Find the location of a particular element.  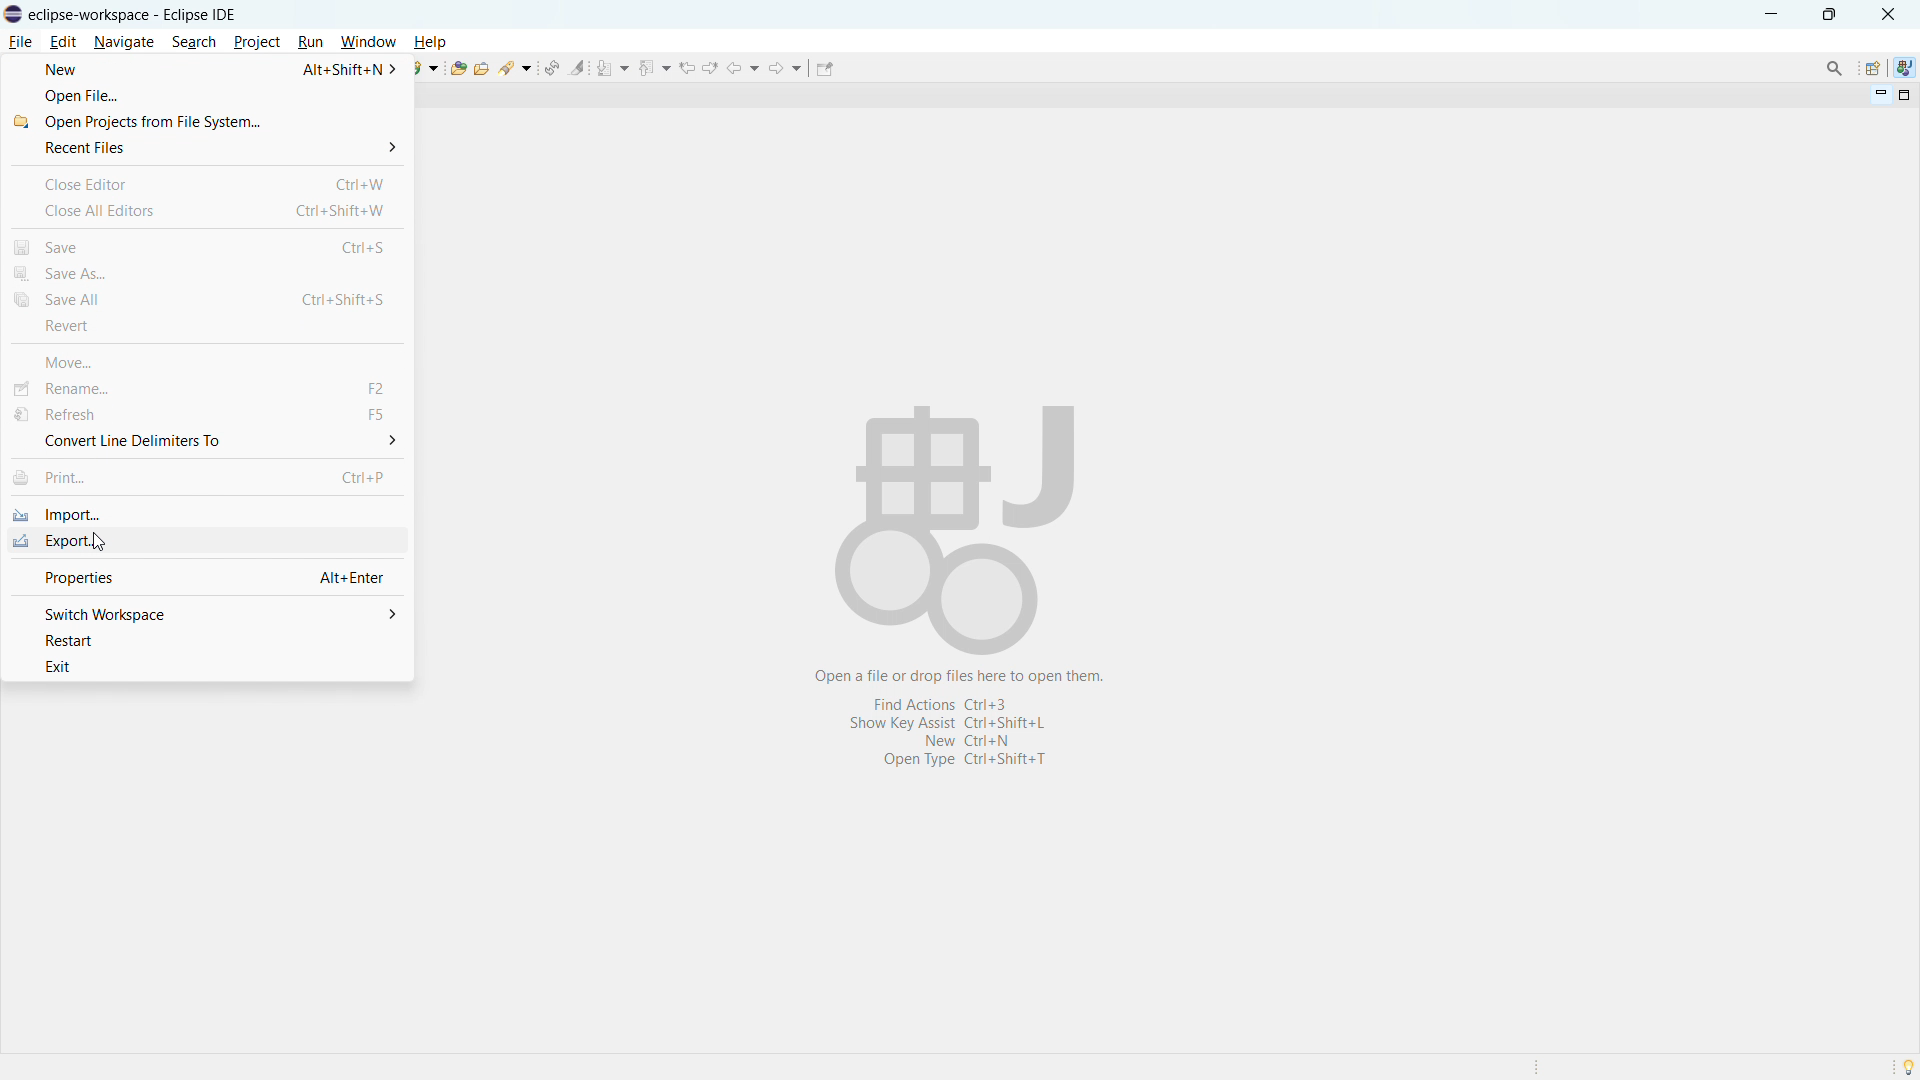

toggle ant editor auto reconcile is located at coordinates (551, 67).